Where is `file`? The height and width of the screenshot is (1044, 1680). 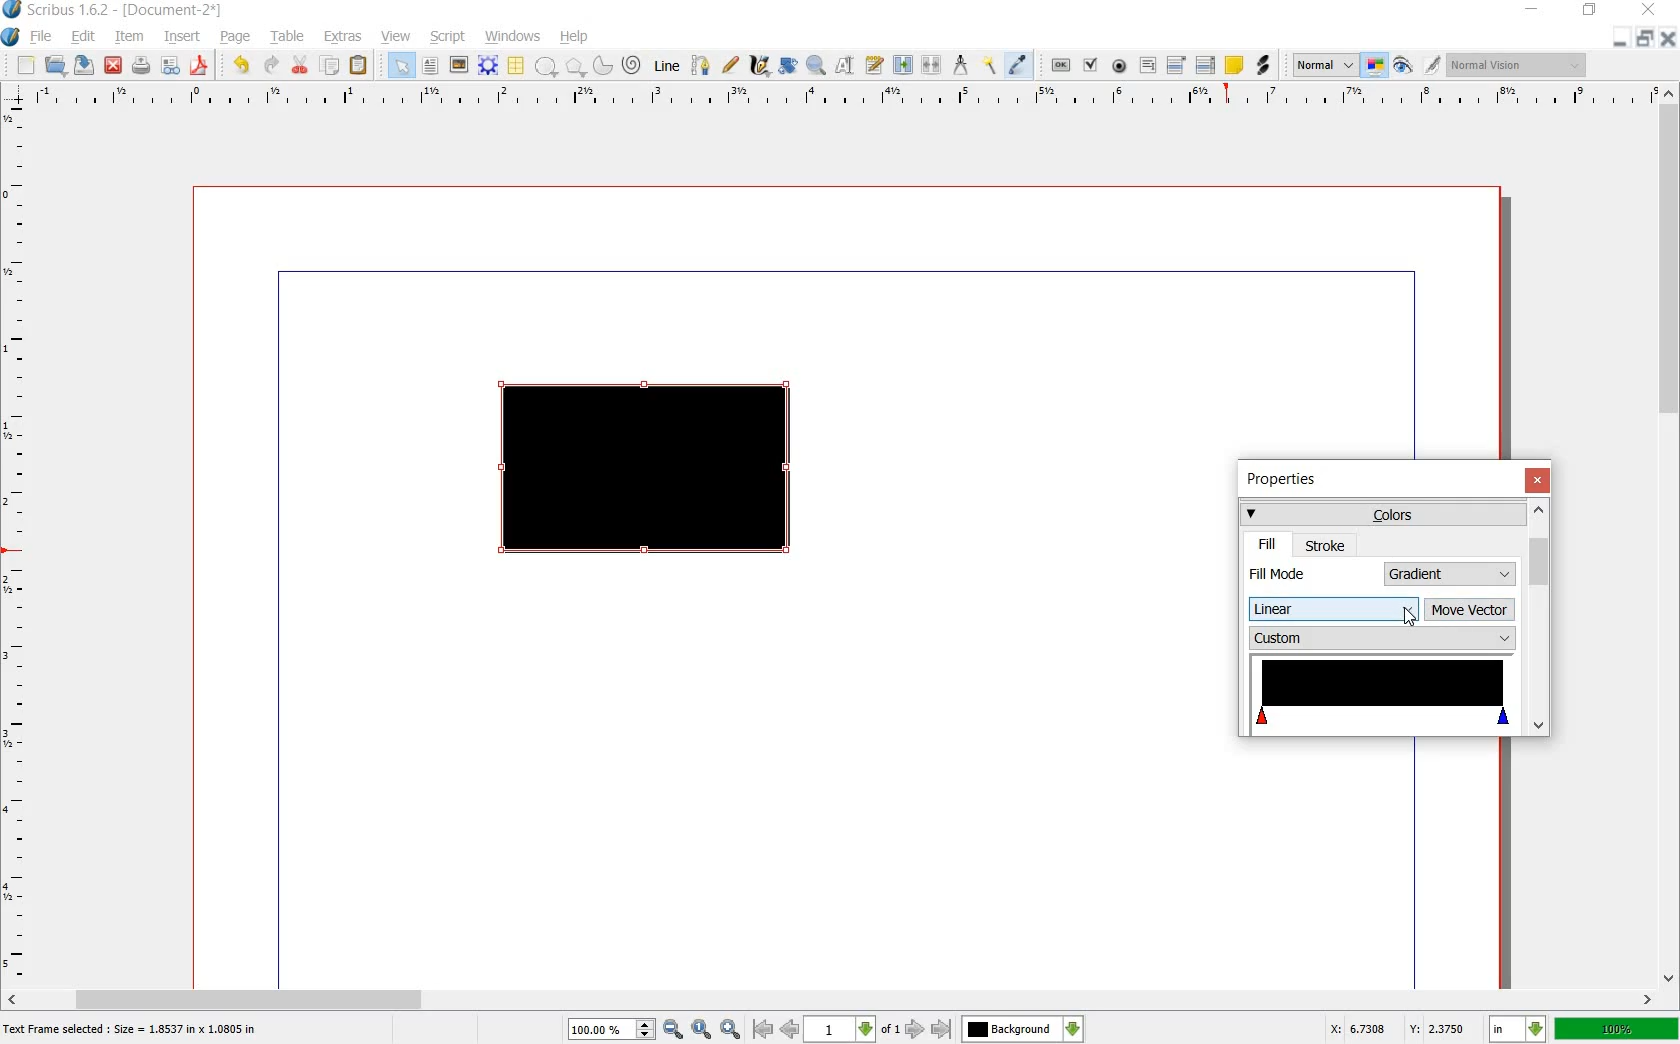 file is located at coordinates (44, 37).